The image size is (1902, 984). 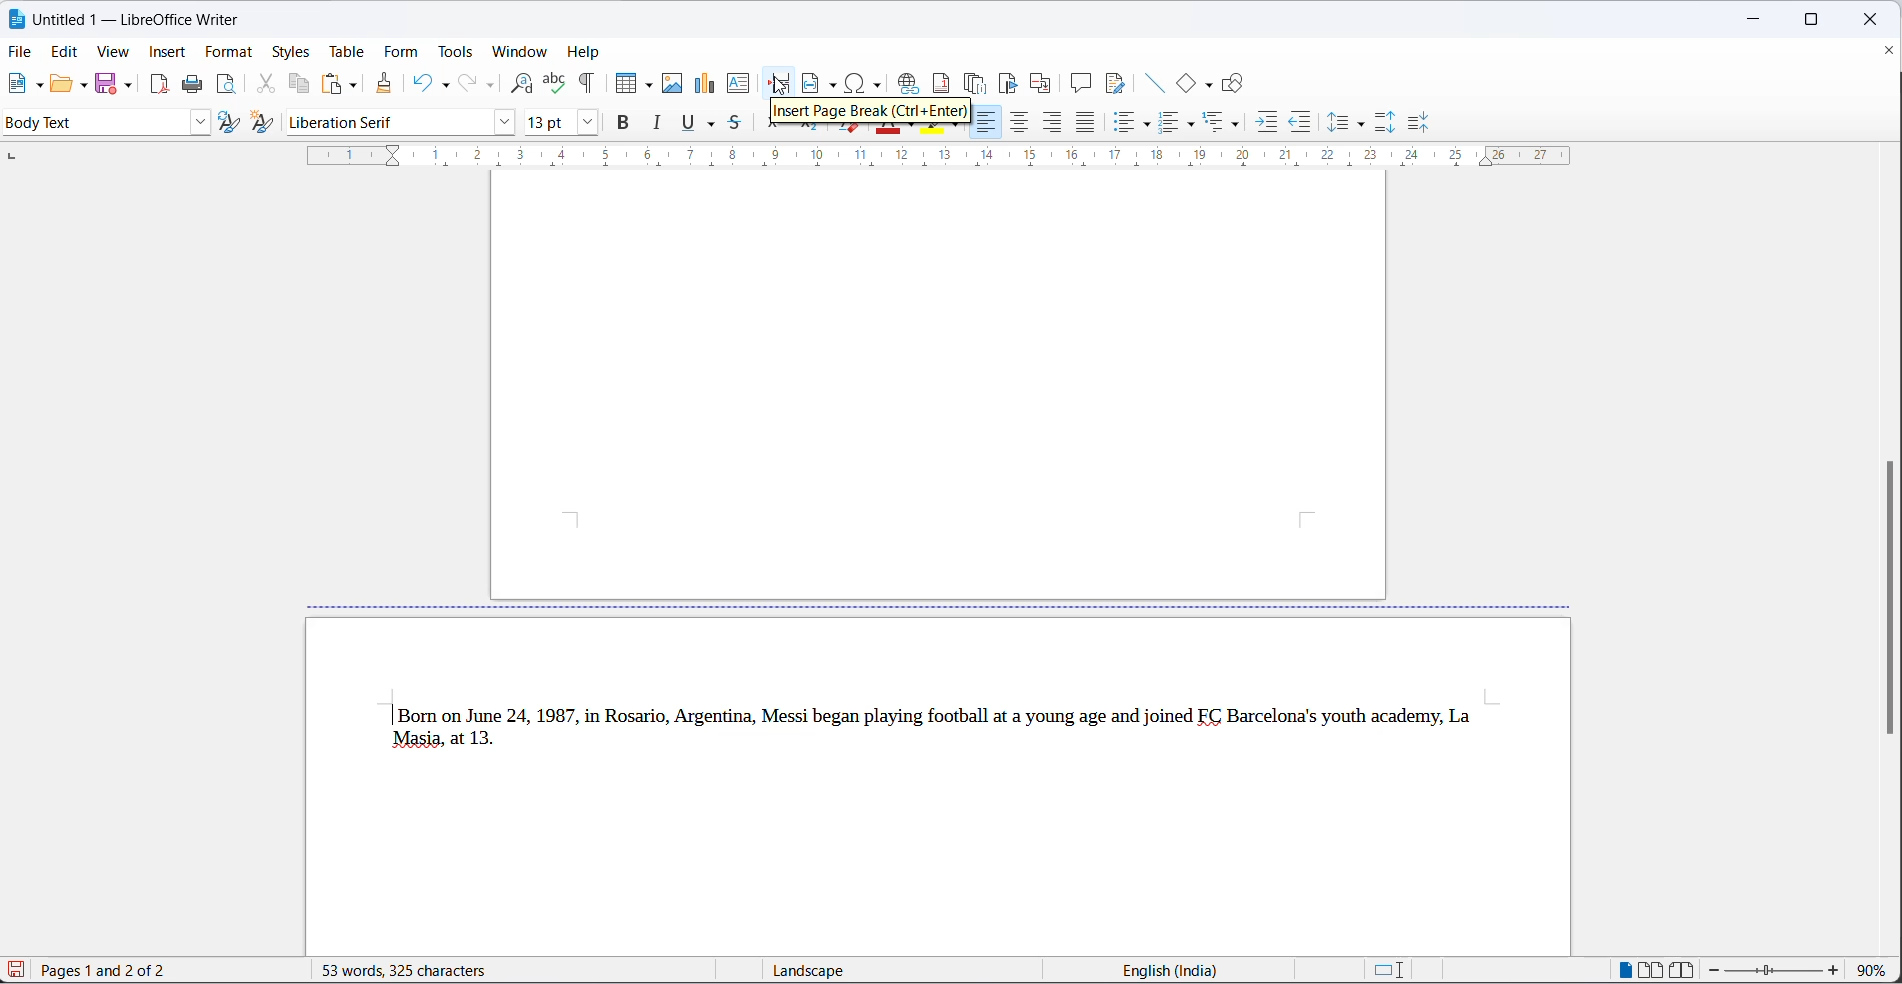 What do you see at coordinates (1889, 50) in the screenshot?
I see `close documents` at bounding box center [1889, 50].